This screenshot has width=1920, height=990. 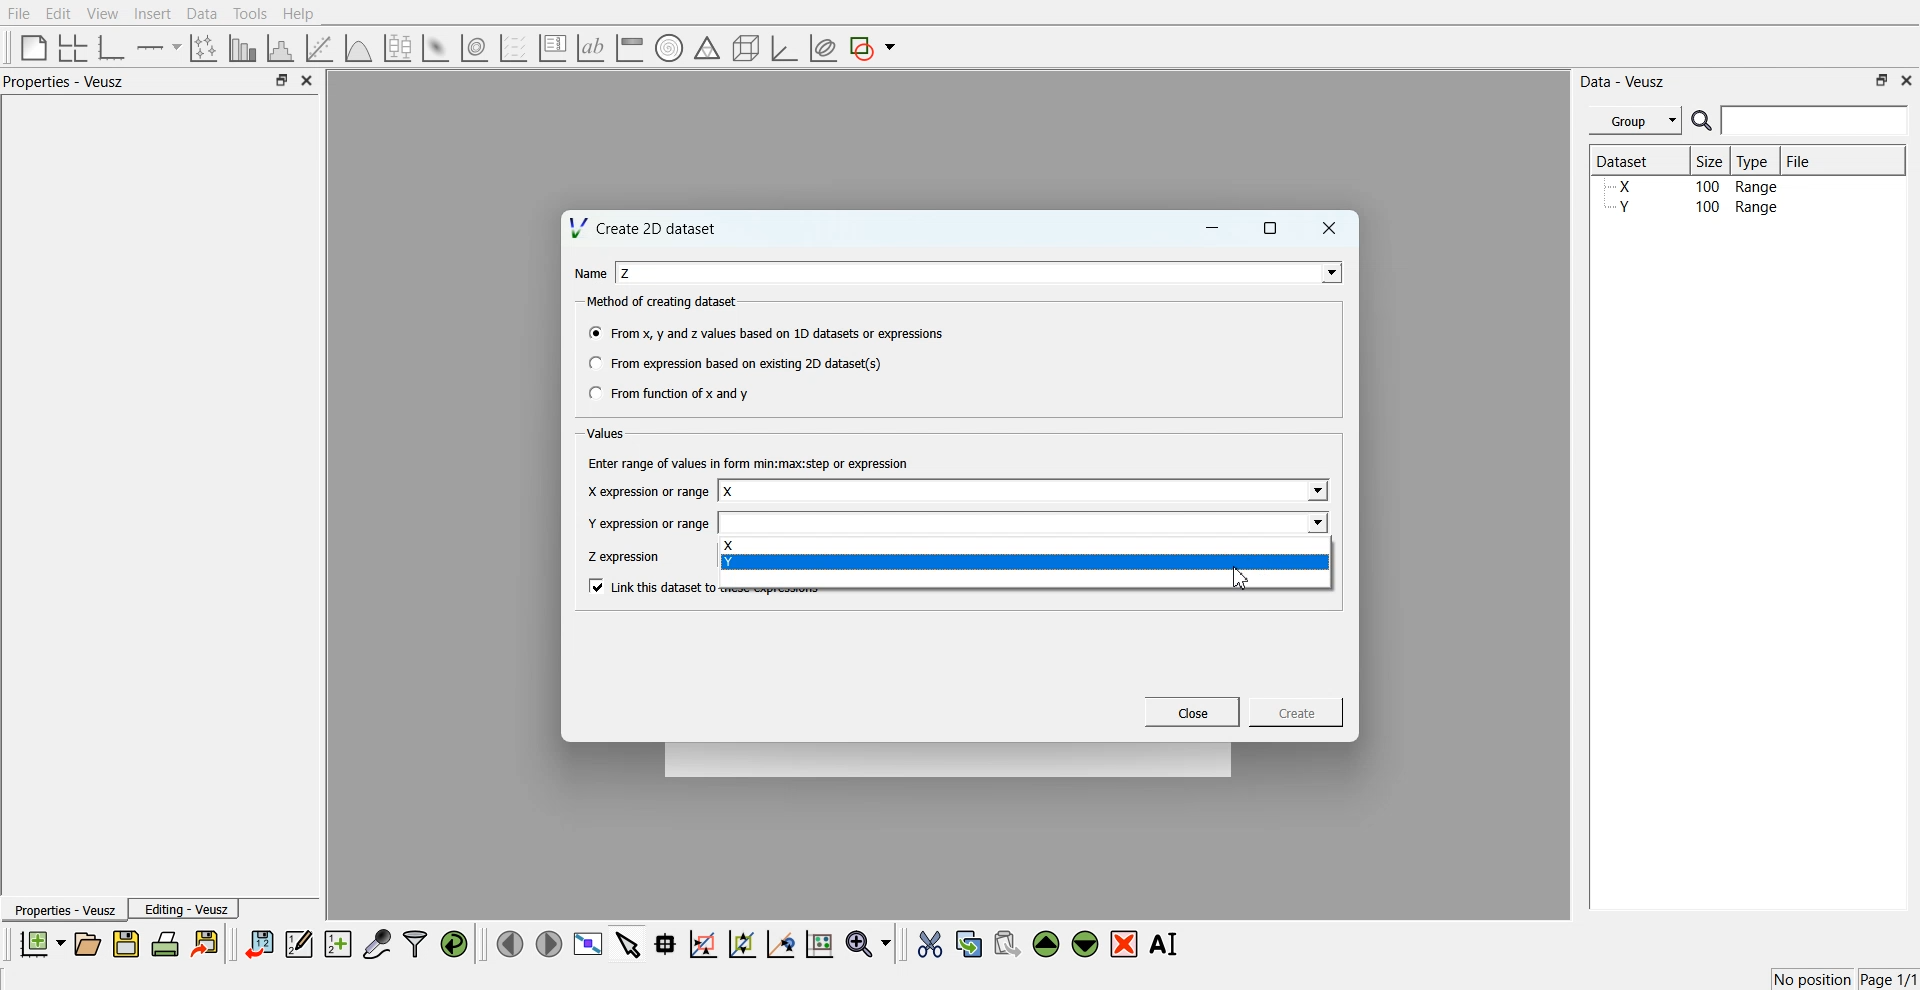 I want to click on File, so click(x=1801, y=160).